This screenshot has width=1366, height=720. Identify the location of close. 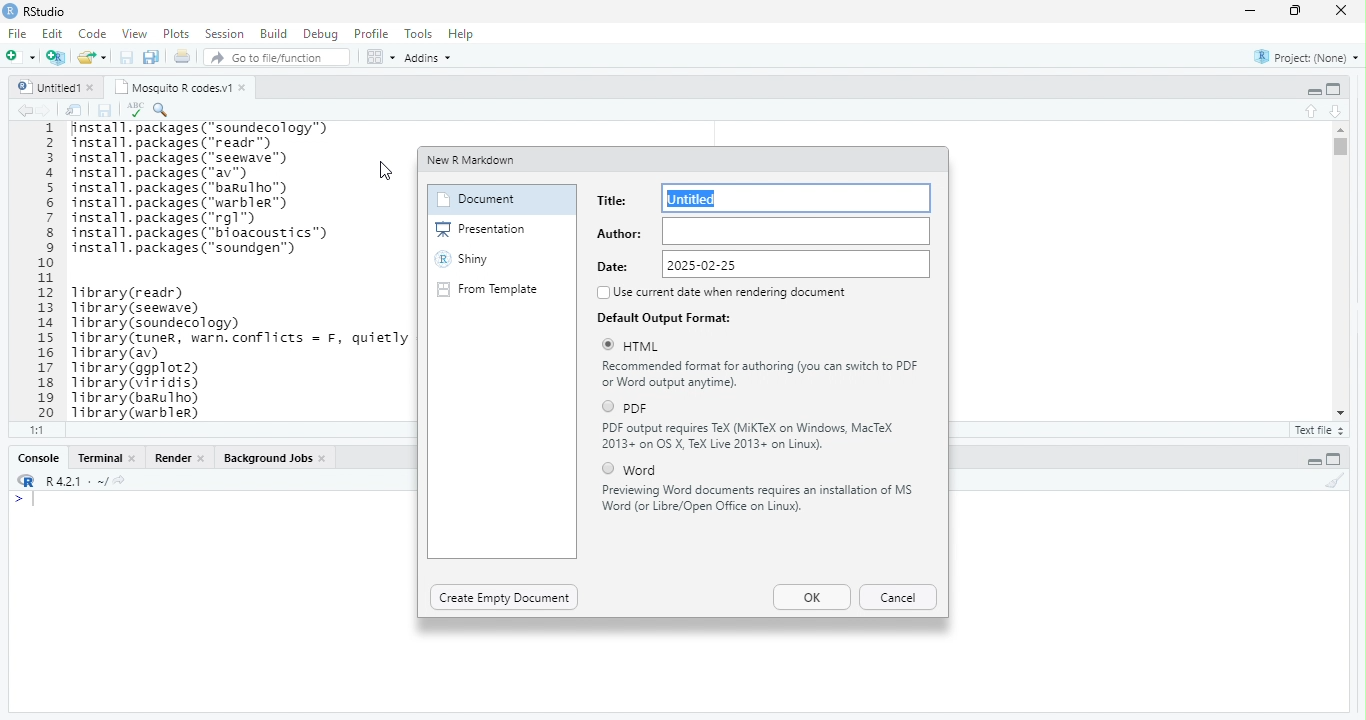
(202, 459).